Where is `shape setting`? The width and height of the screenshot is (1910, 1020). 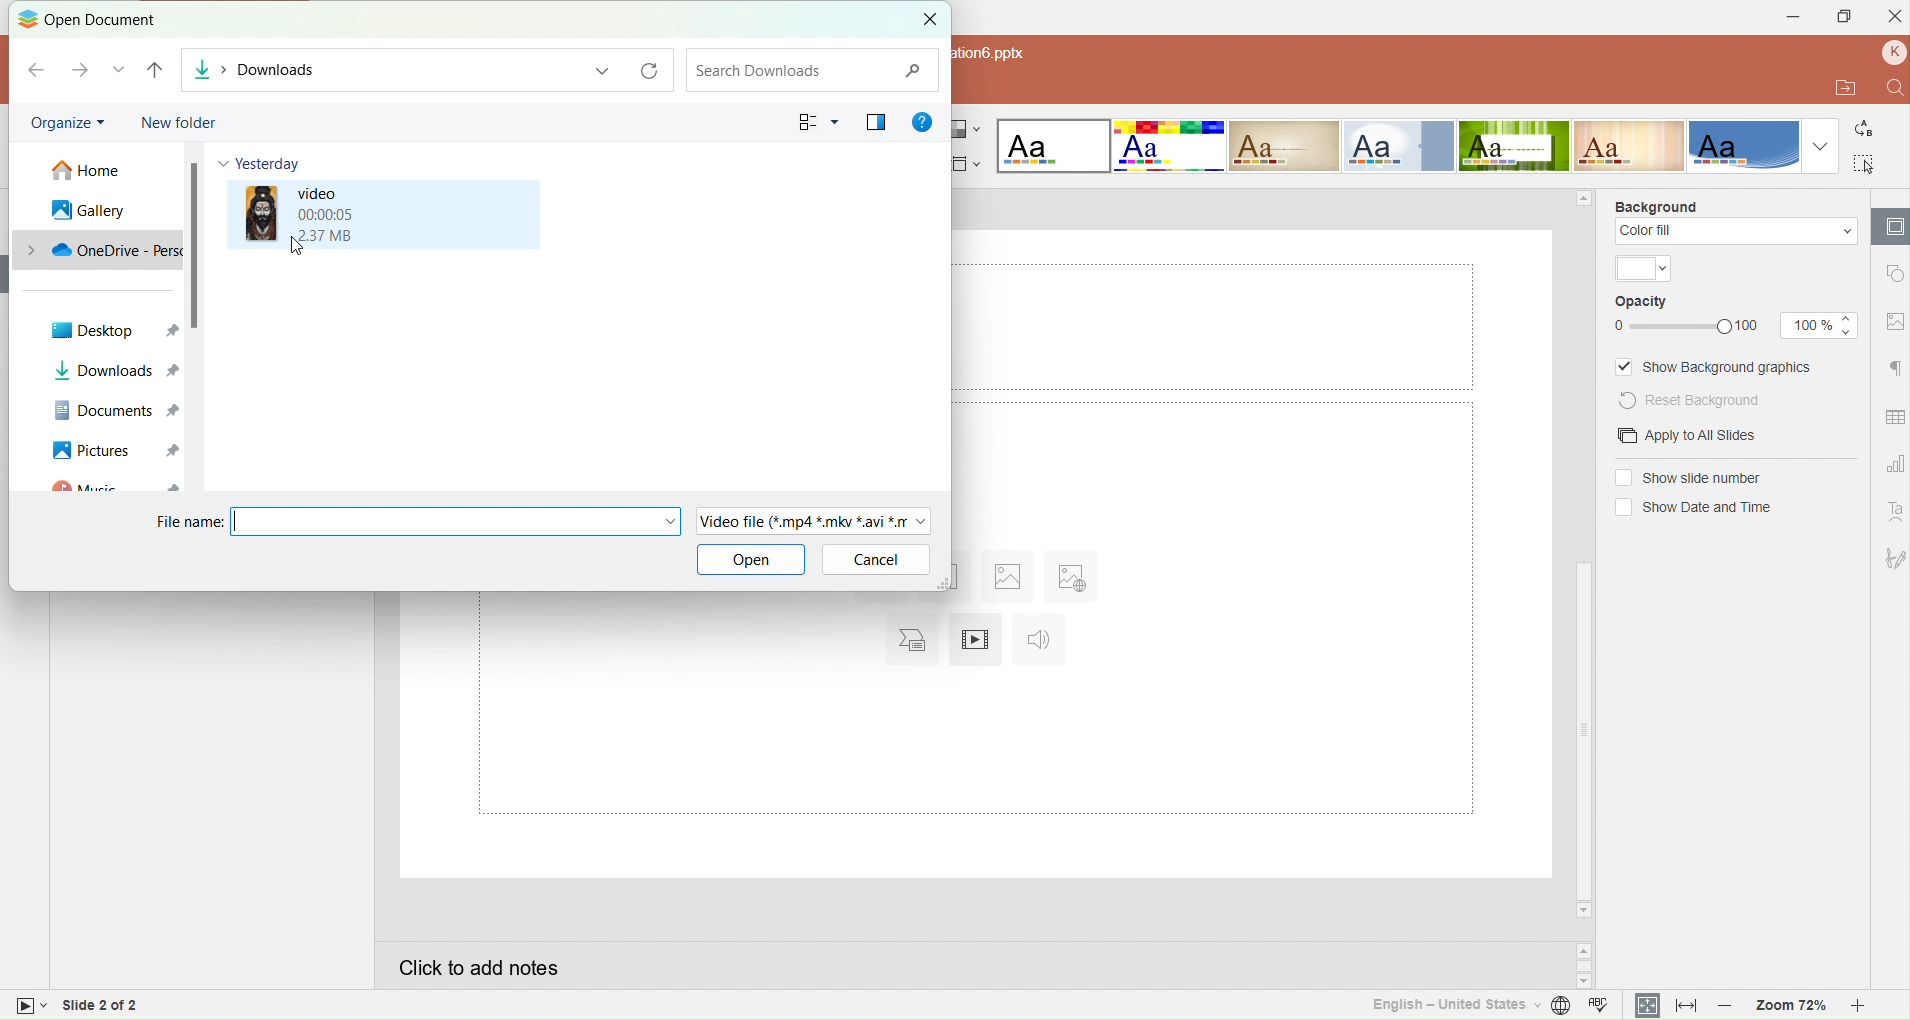
shape setting is located at coordinates (1893, 269).